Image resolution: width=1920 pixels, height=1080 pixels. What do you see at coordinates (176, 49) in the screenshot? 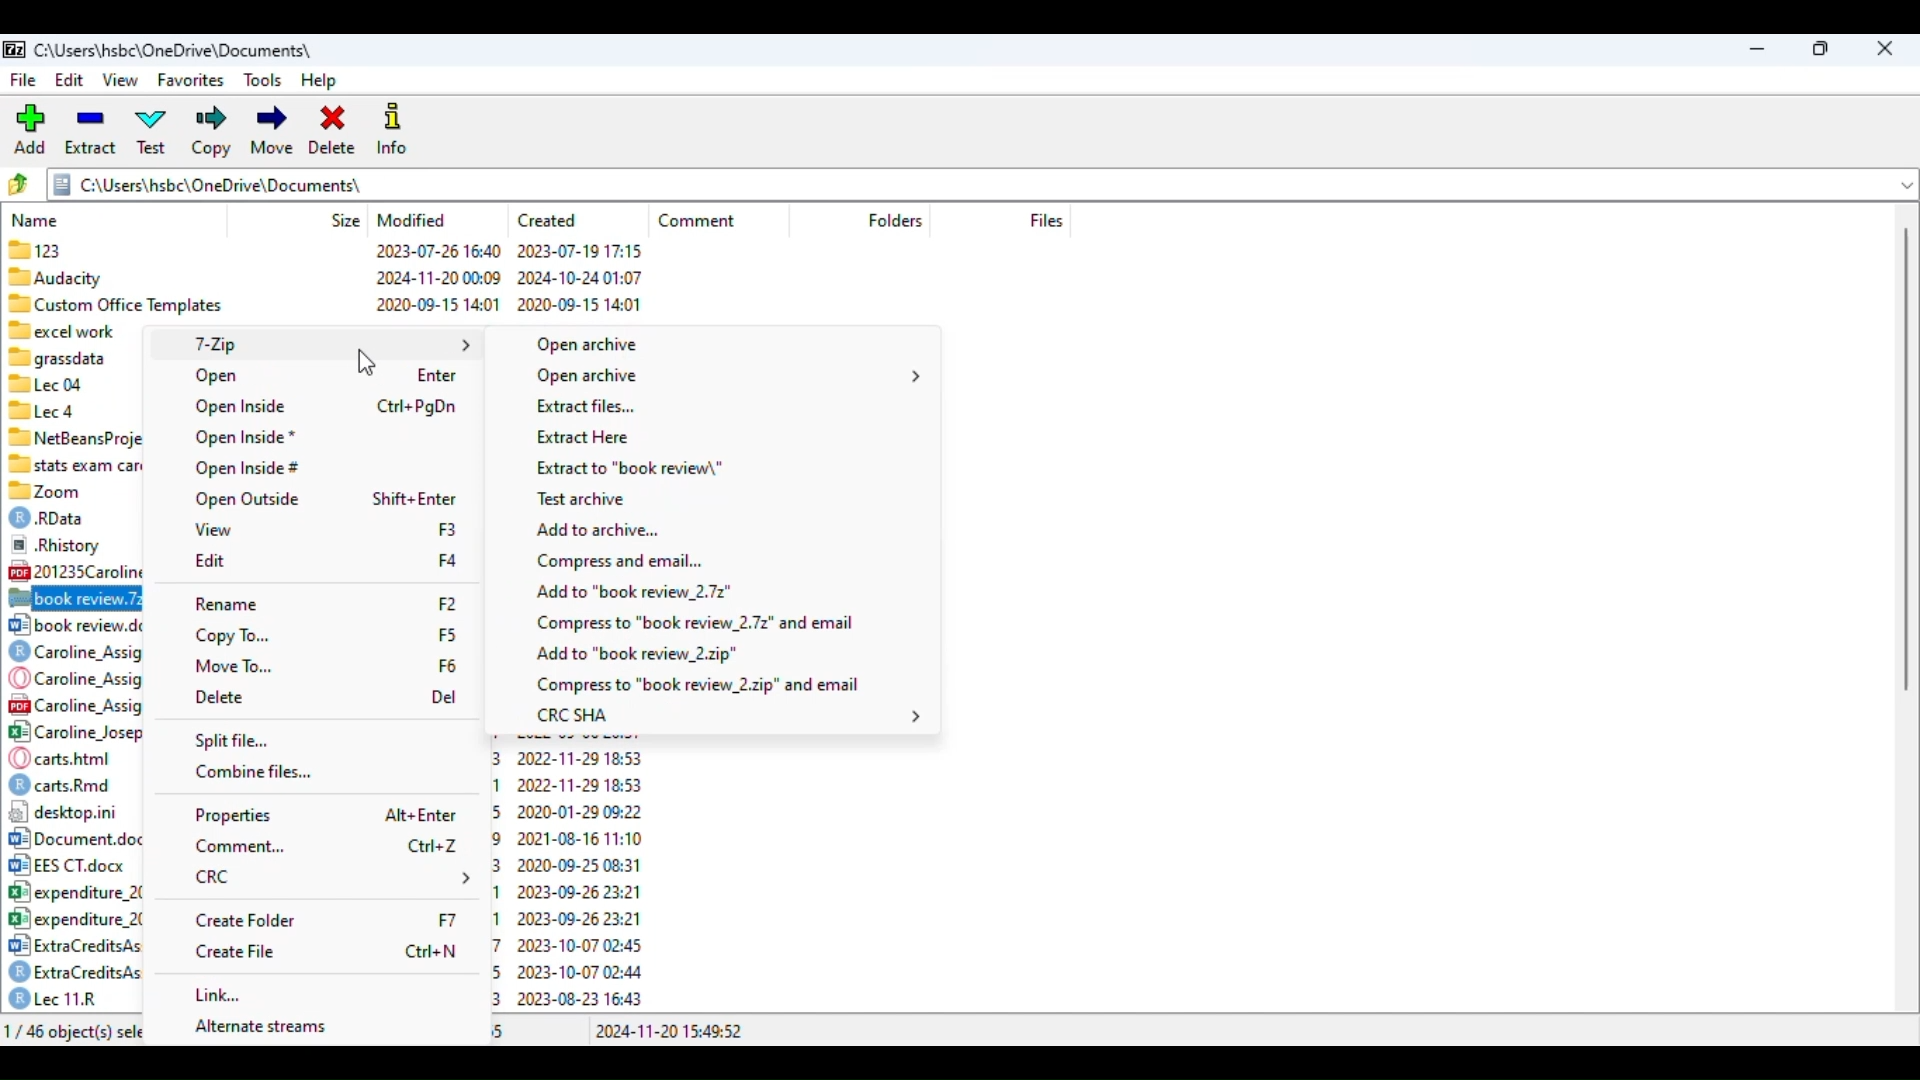
I see `folder name` at bounding box center [176, 49].